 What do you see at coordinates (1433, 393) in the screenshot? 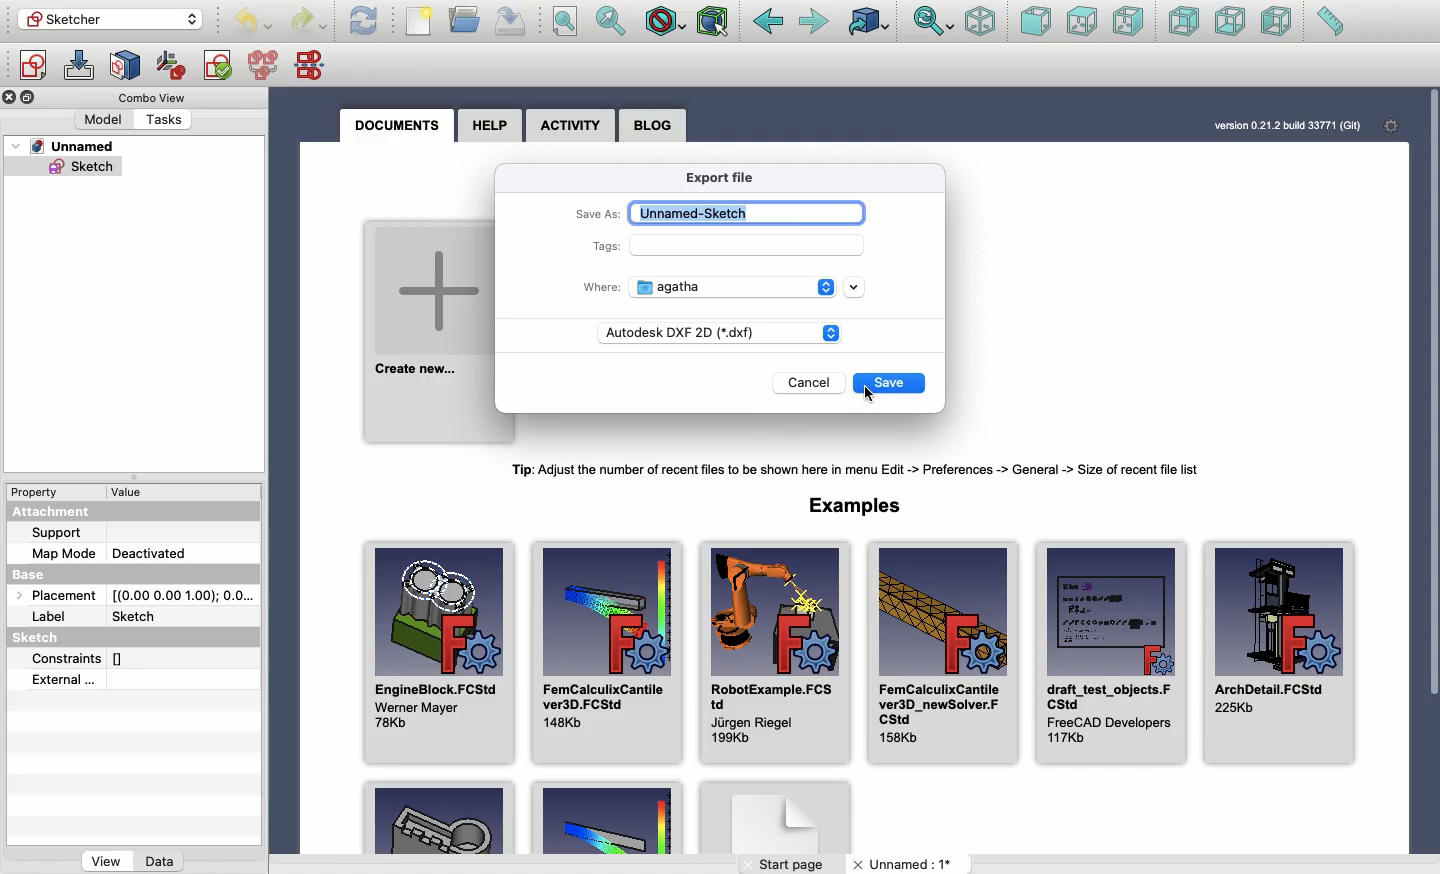
I see `Scroll` at bounding box center [1433, 393].